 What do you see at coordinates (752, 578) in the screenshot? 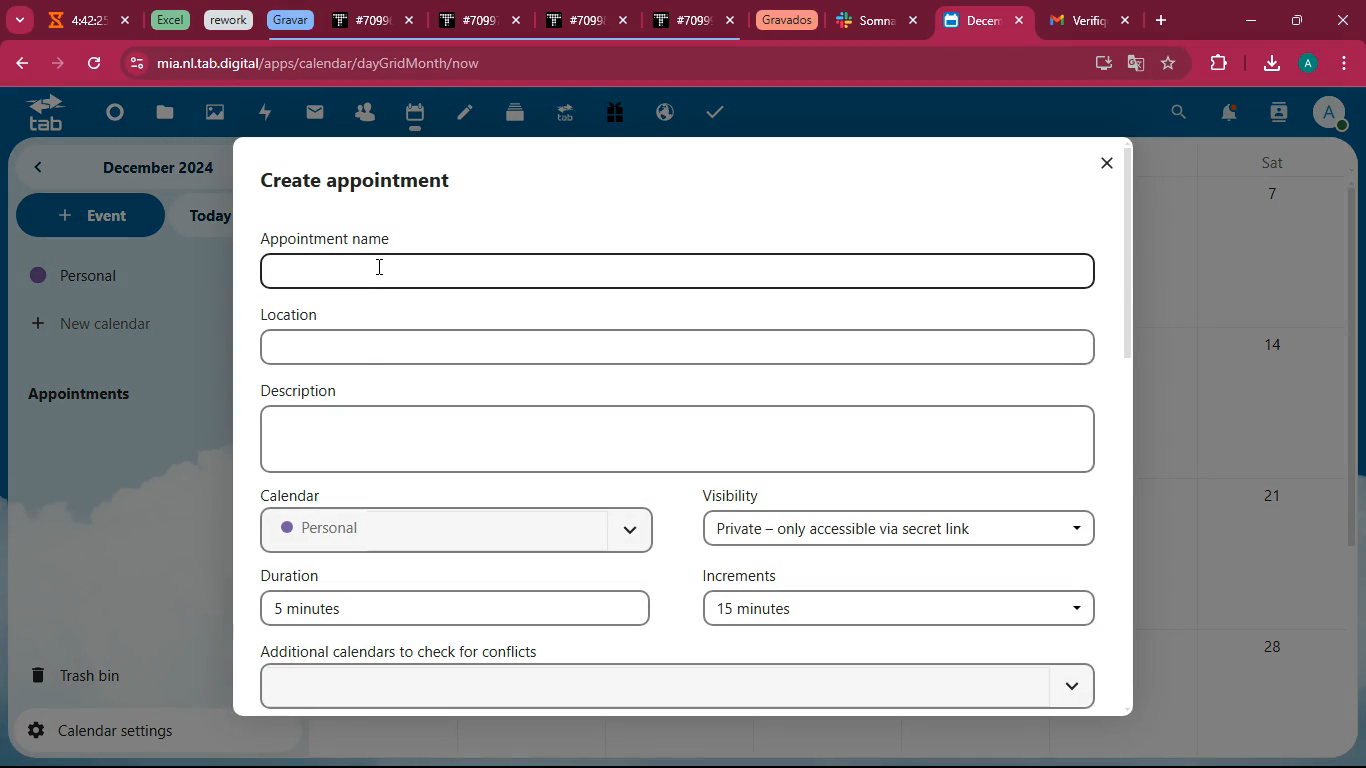
I see `increments` at bounding box center [752, 578].